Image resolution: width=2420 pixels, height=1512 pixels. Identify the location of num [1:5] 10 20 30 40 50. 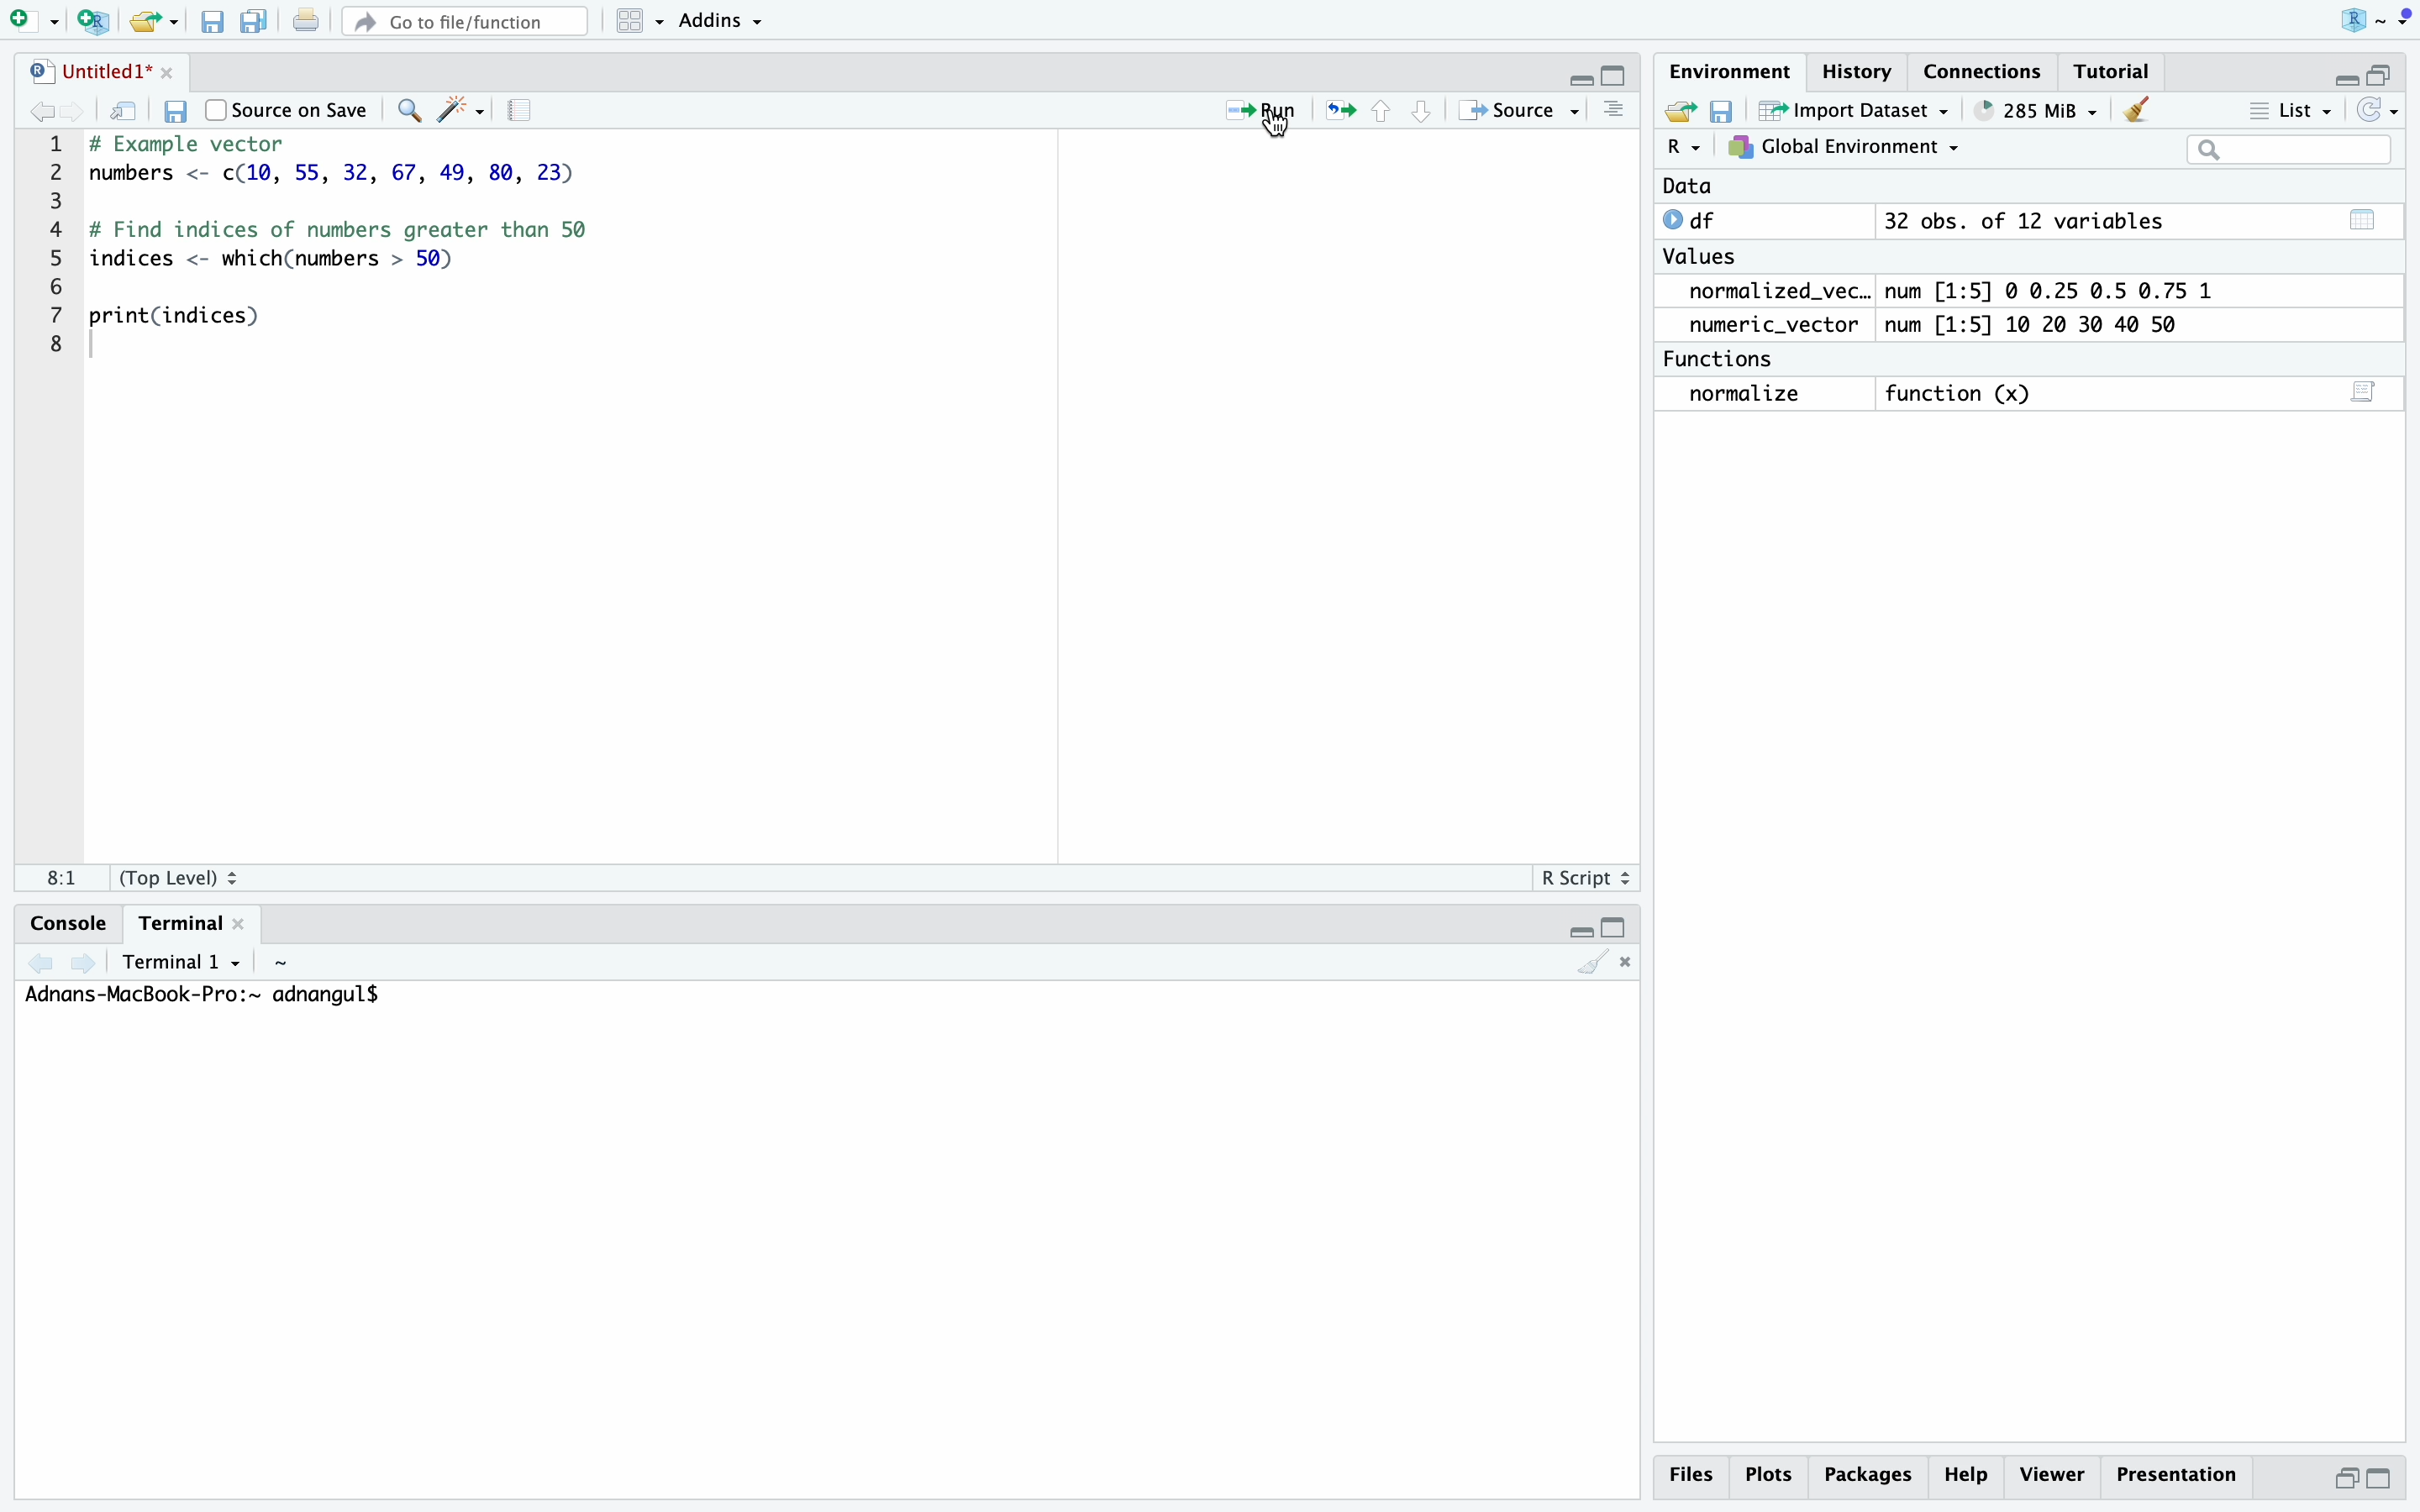
(2051, 324).